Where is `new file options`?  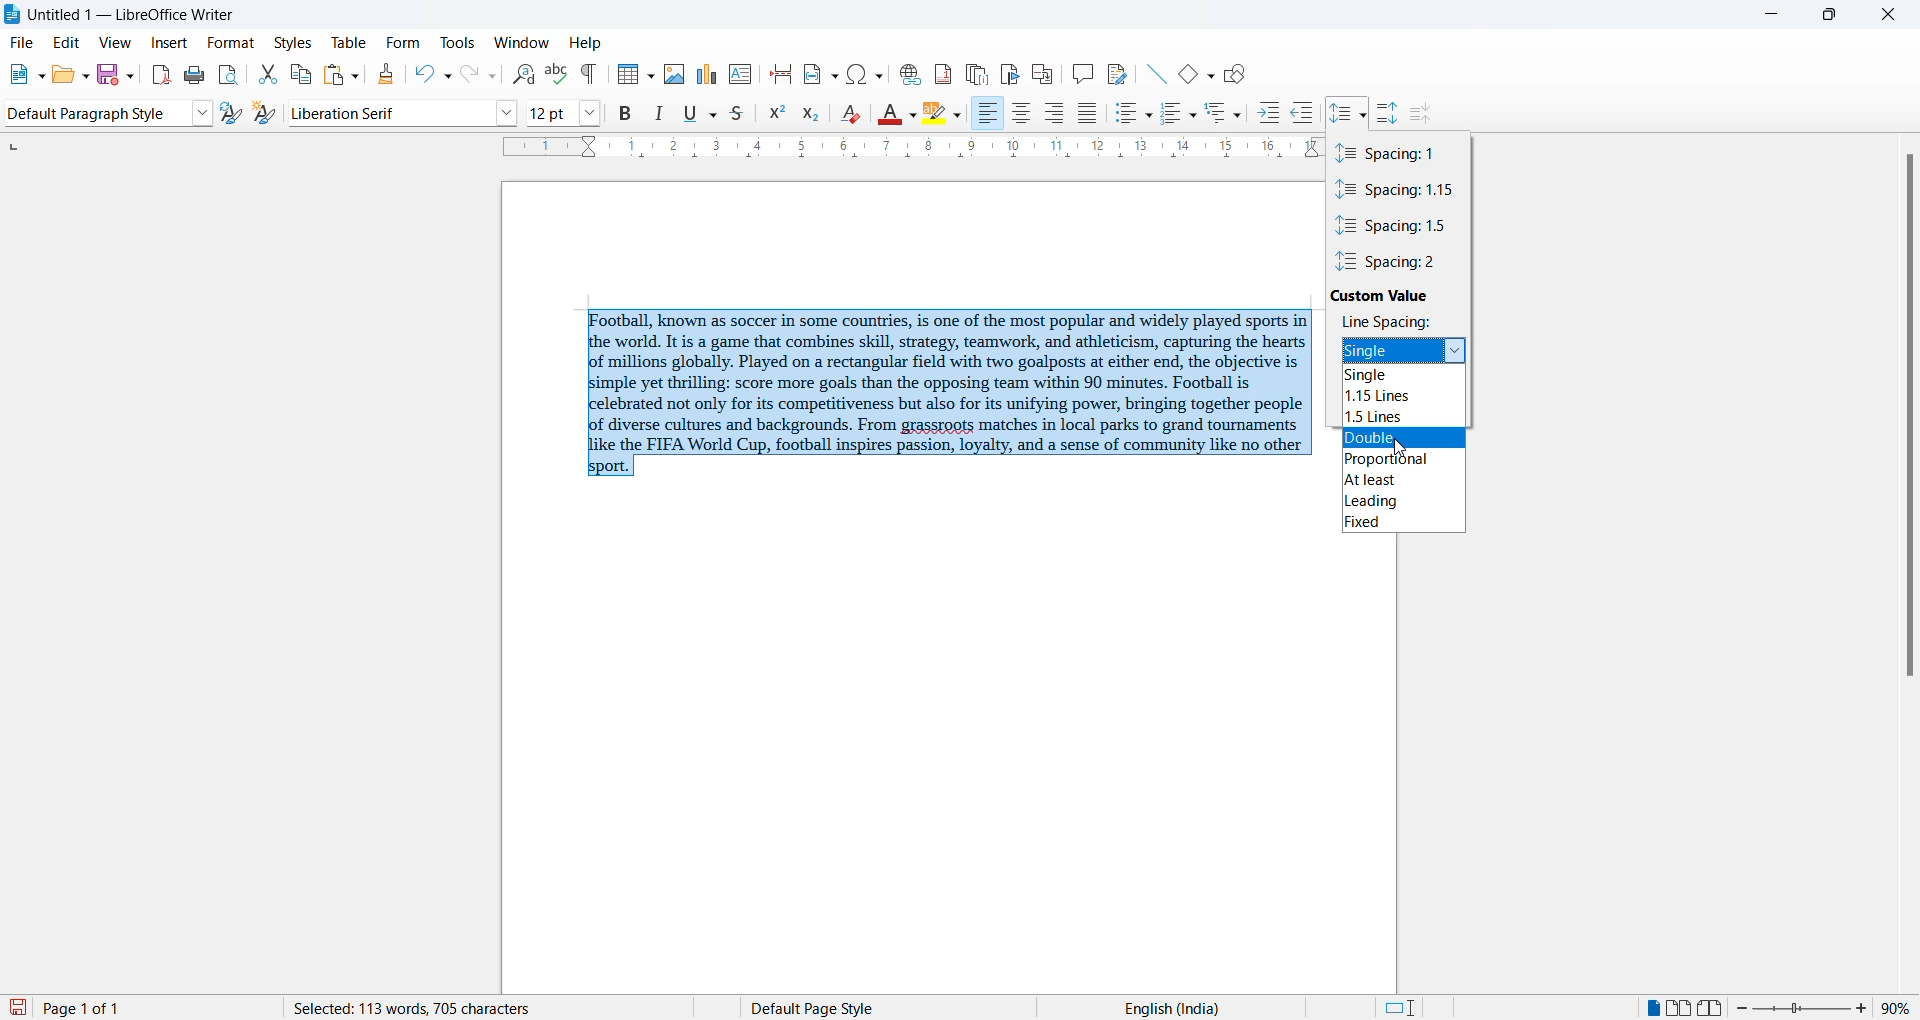 new file options is located at coordinates (37, 74).